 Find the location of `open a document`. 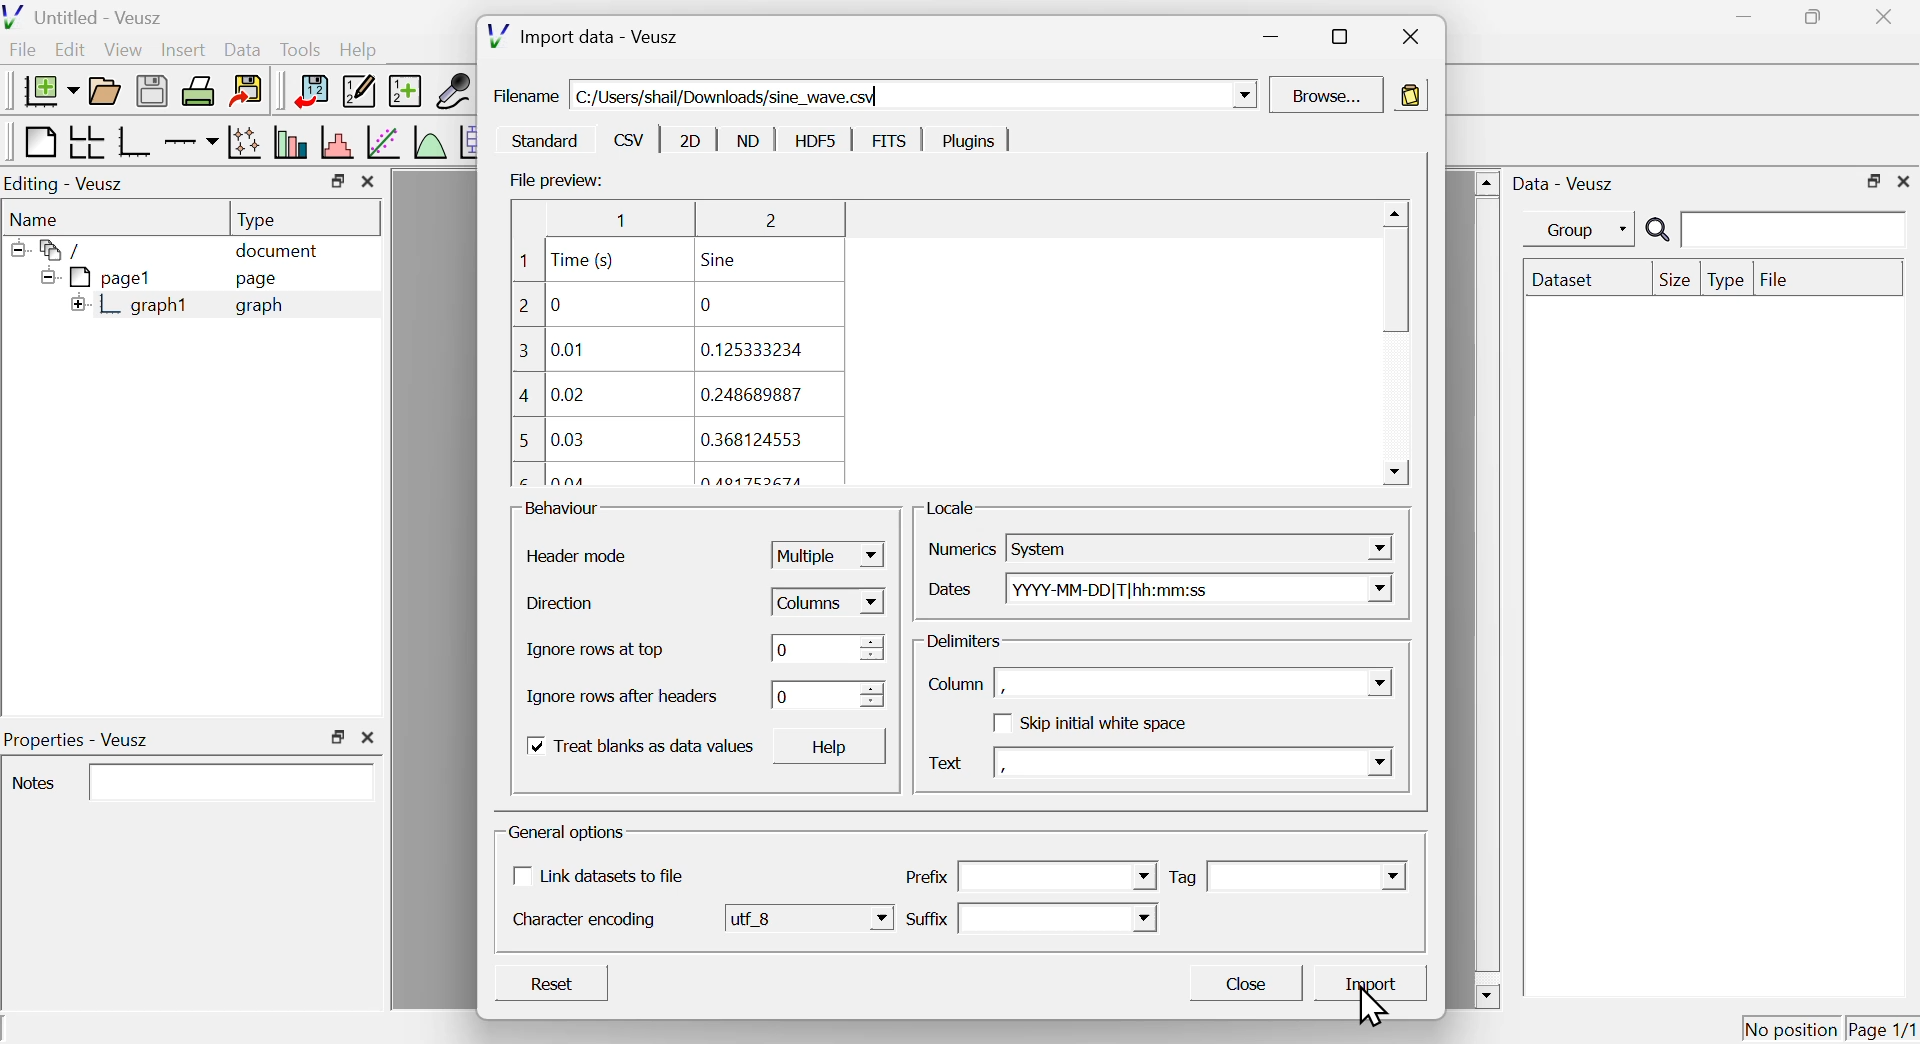

open a document is located at coordinates (107, 89).